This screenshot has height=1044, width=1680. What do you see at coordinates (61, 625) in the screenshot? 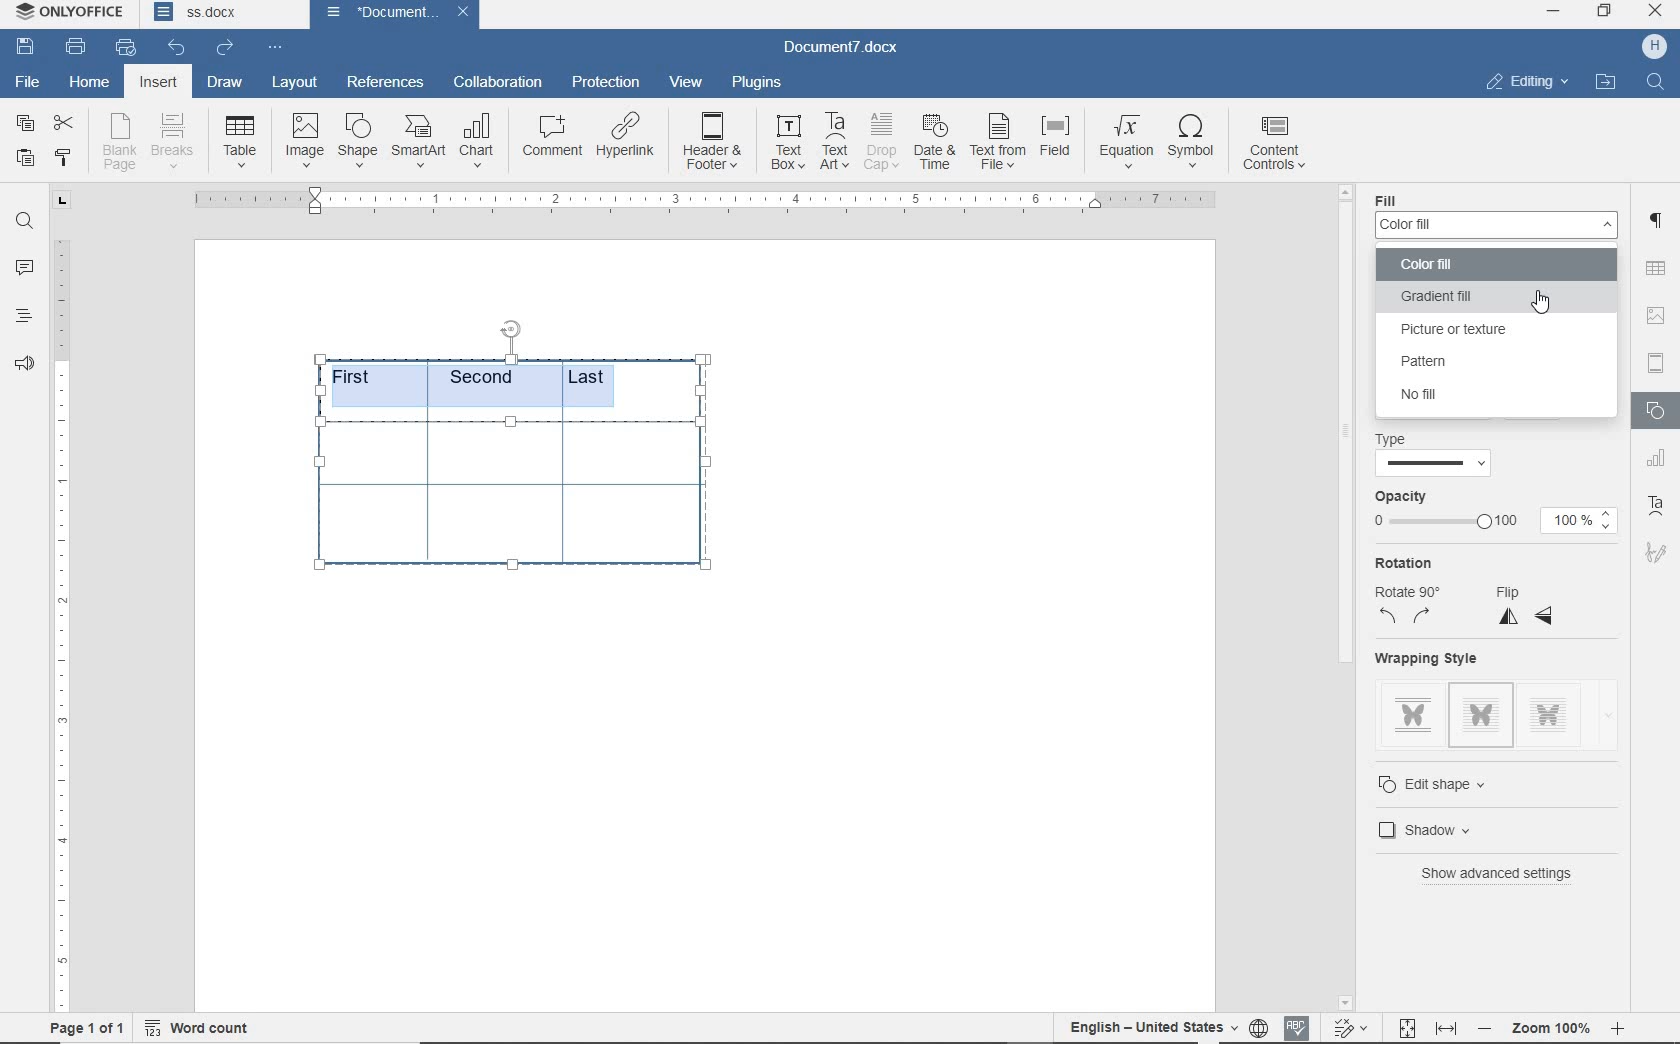
I see `ruler` at bounding box center [61, 625].